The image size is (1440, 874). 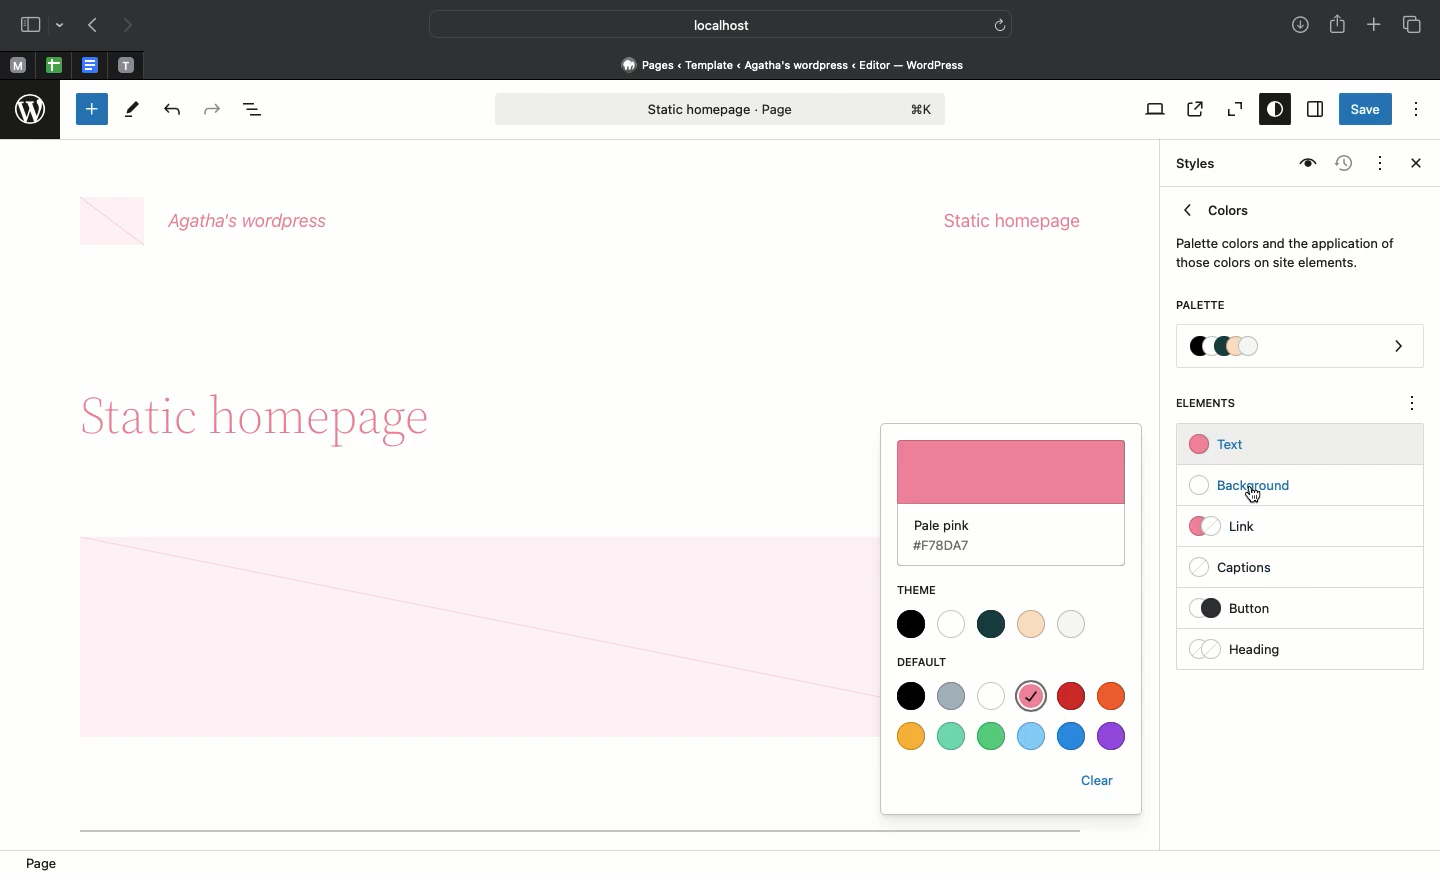 I want to click on Background, so click(x=1250, y=486).